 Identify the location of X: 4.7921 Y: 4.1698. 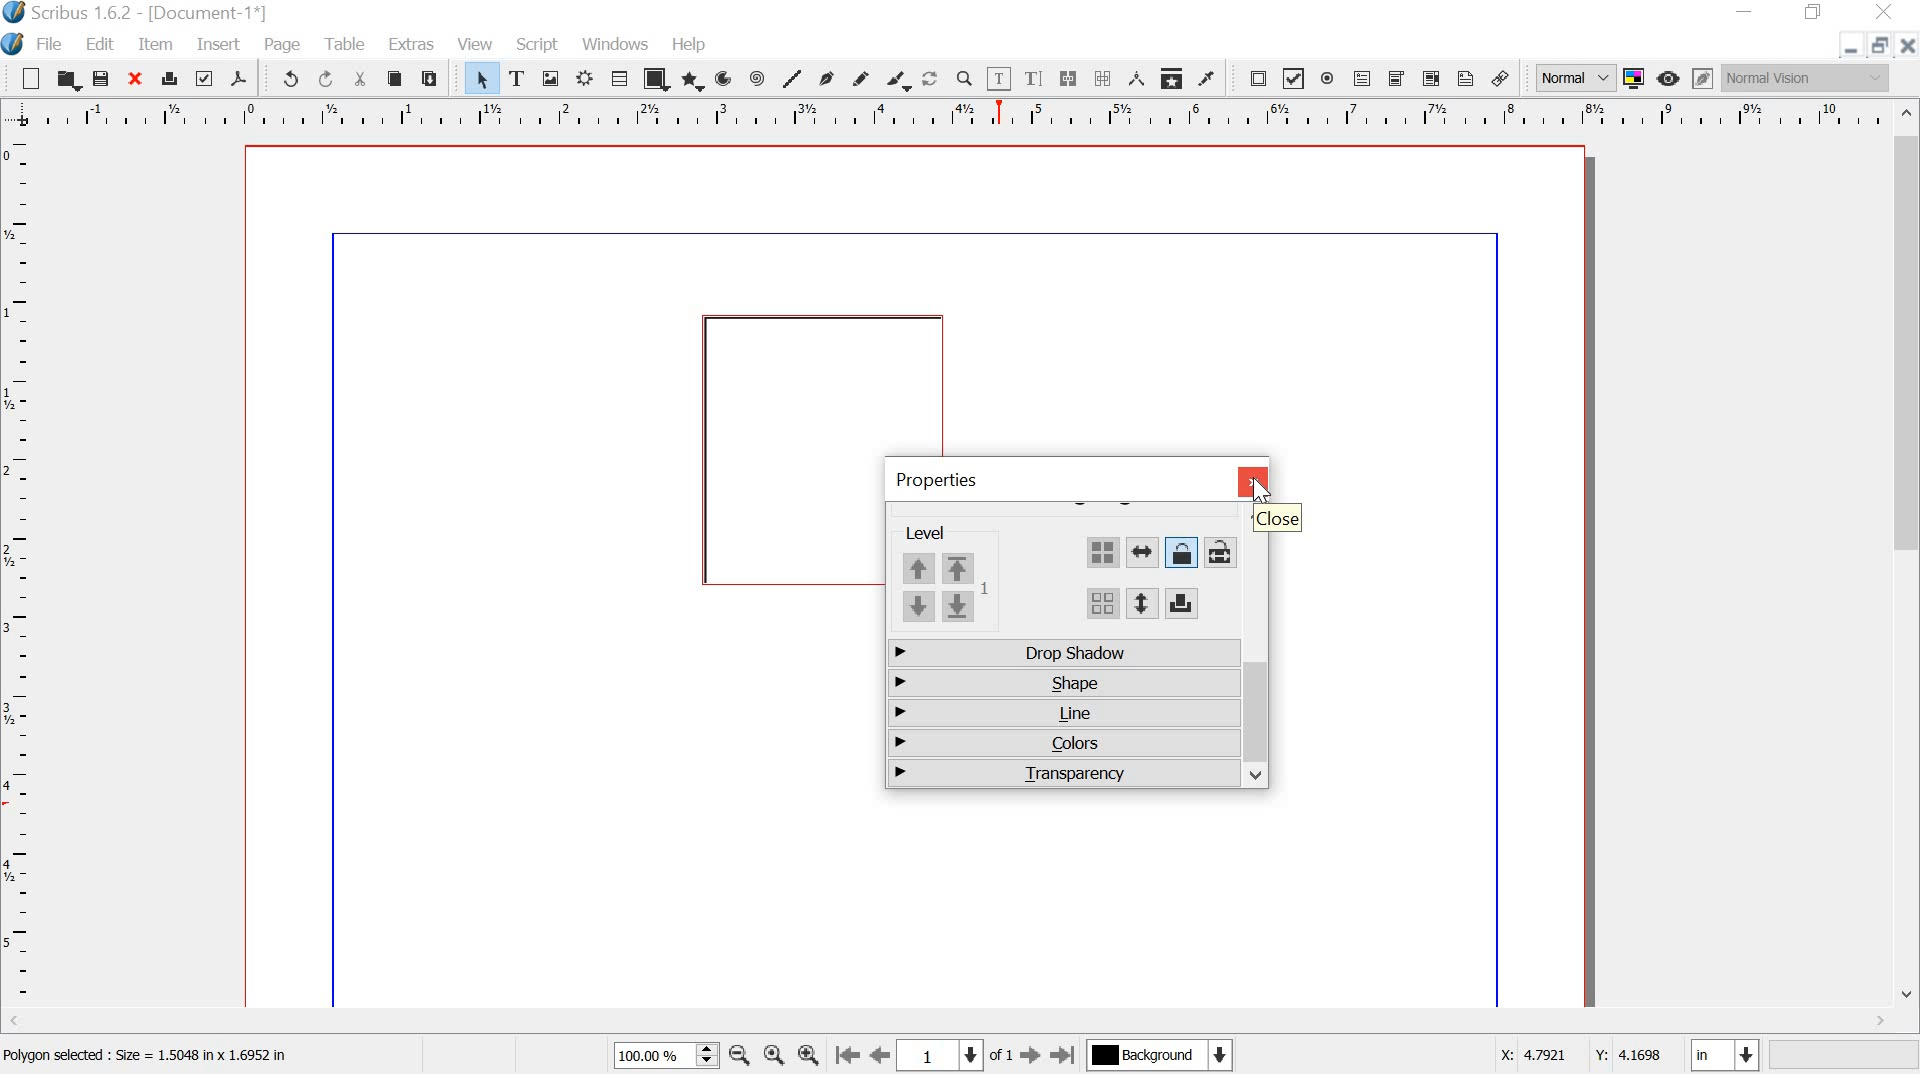
(1582, 1058).